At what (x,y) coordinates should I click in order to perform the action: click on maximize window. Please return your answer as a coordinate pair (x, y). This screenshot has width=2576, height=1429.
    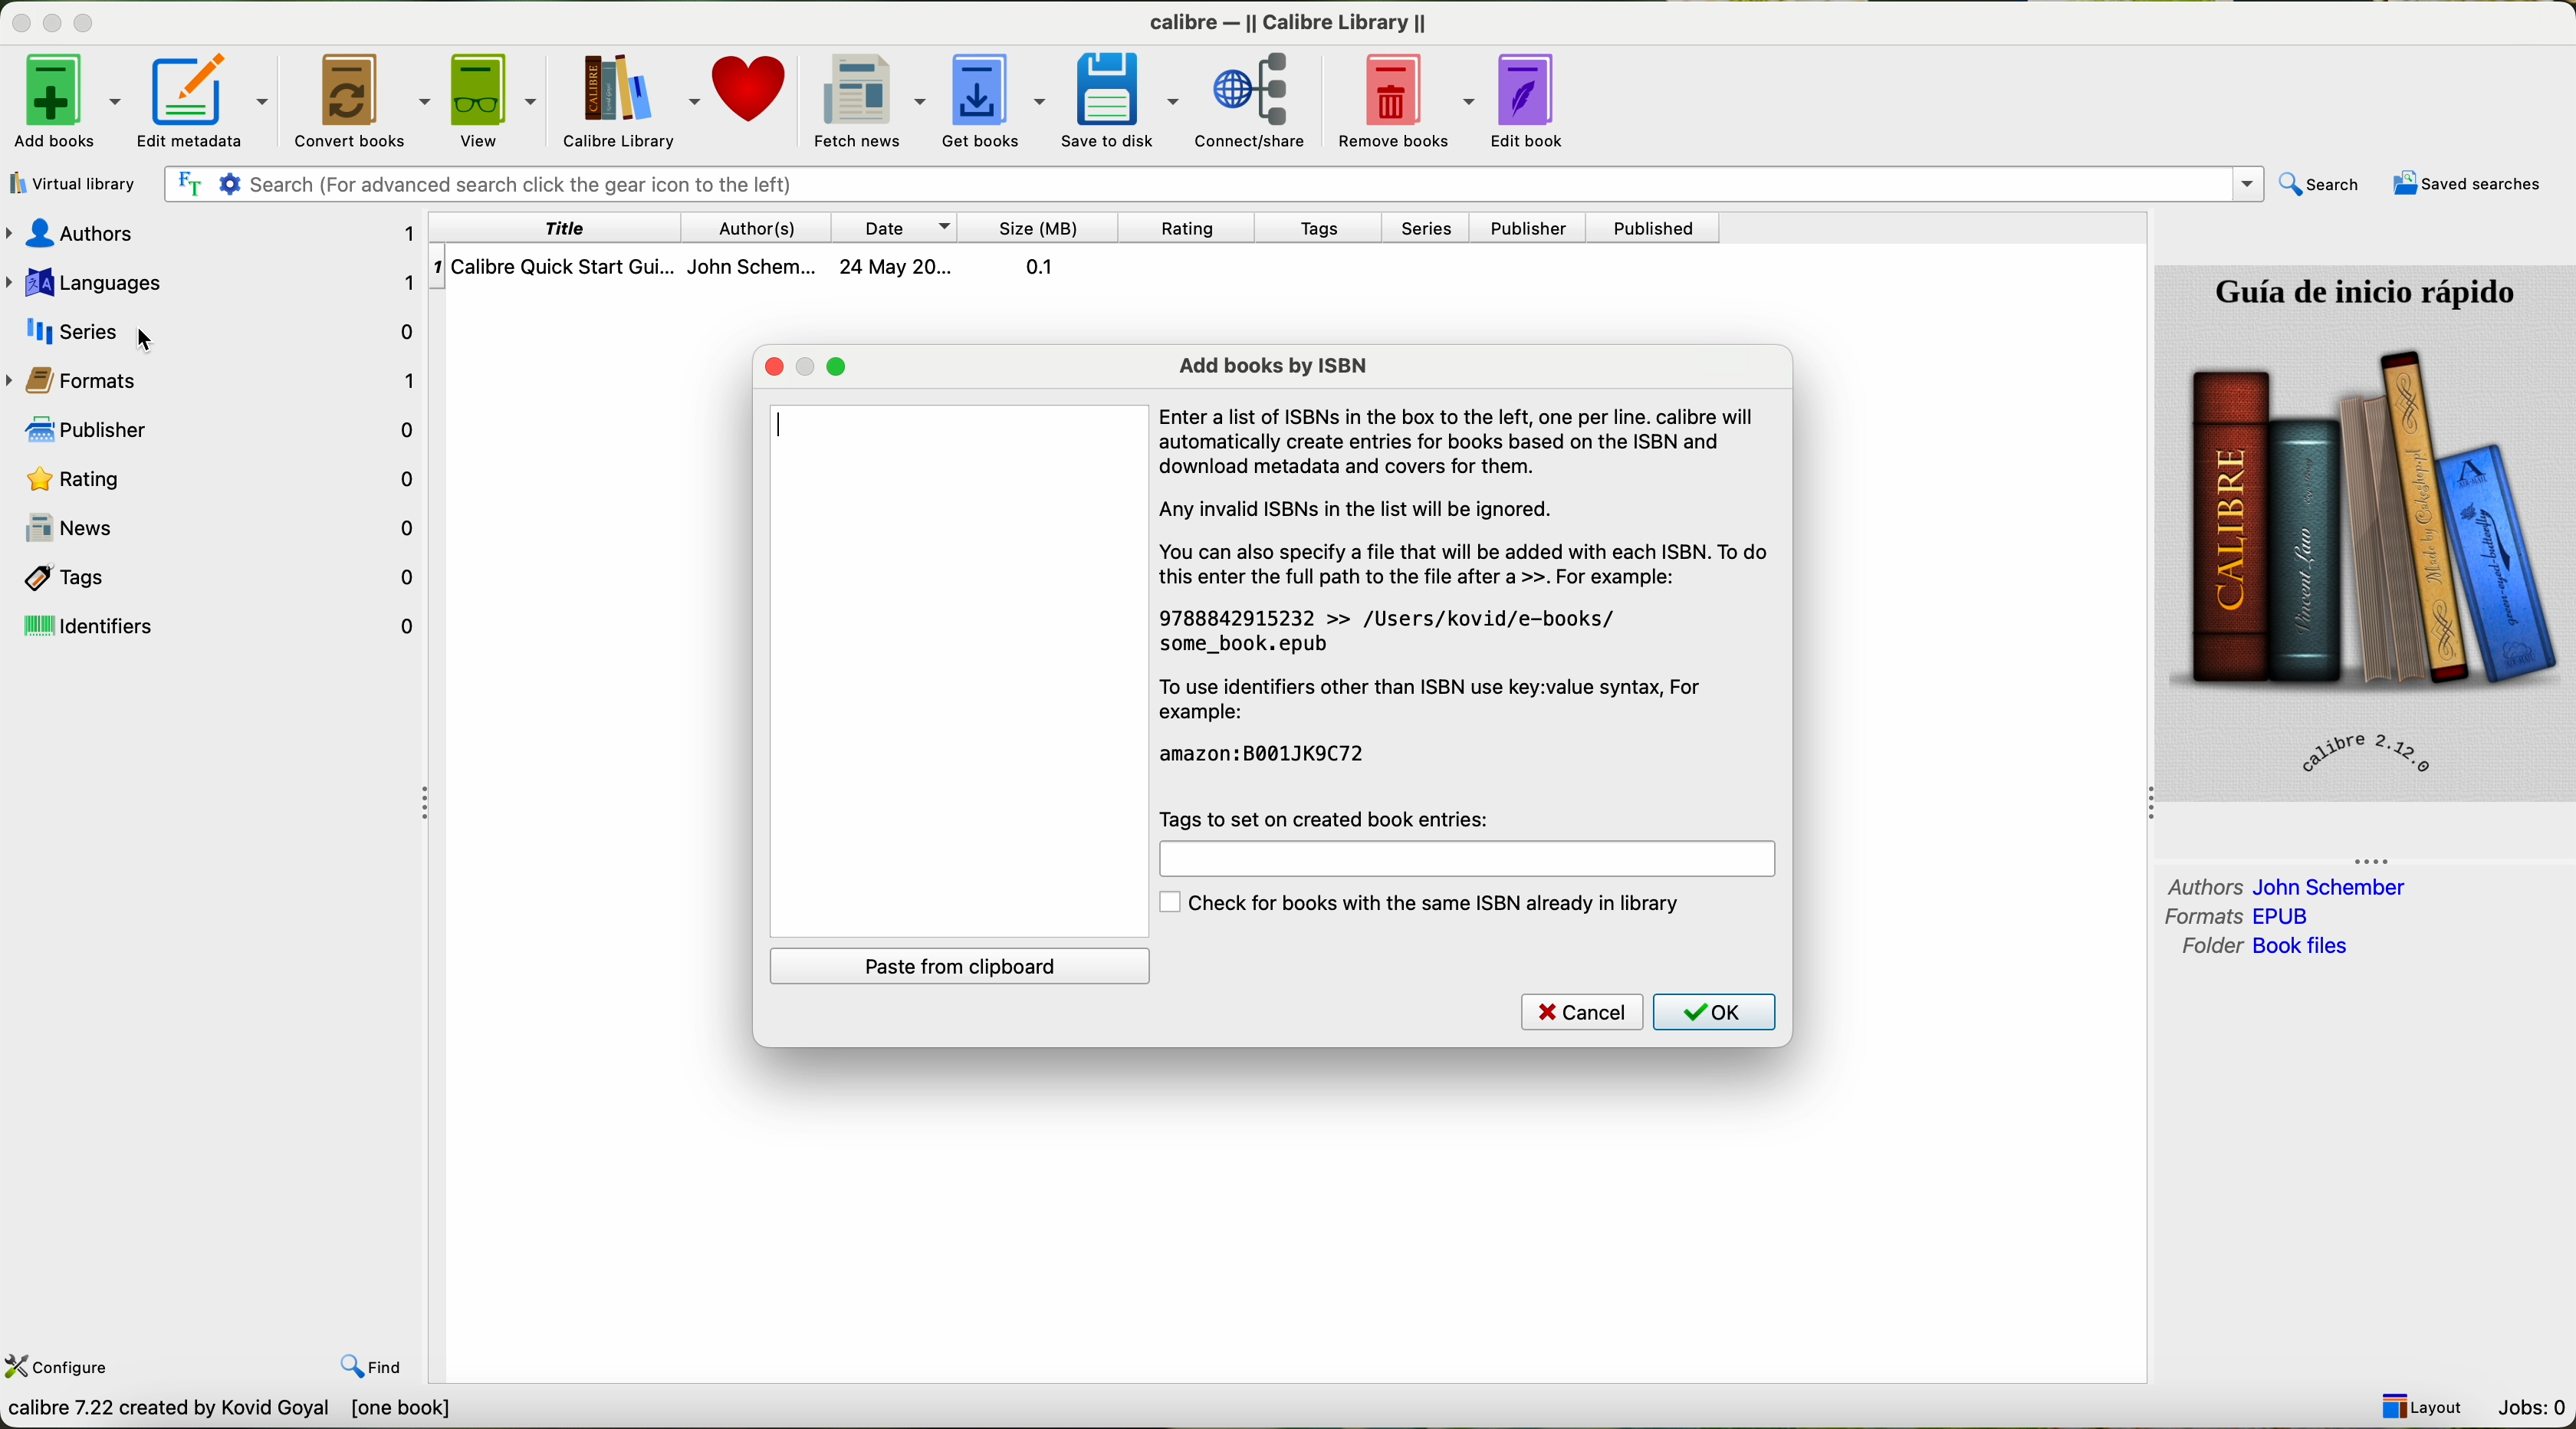
    Looking at the image, I should click on (839, 369).